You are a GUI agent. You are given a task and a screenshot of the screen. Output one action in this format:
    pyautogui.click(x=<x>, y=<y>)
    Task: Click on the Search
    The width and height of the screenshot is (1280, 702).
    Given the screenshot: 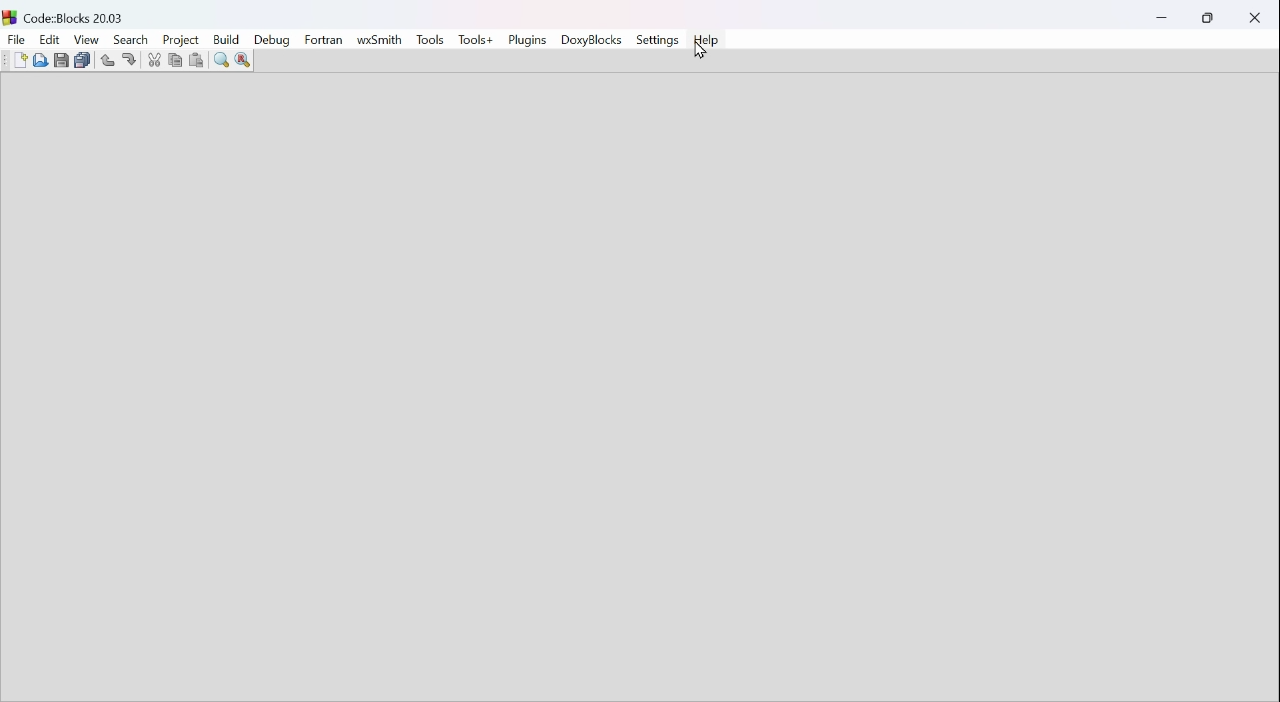 What is the action you would take?
    pyautogui.click(x=131, y=39)
    